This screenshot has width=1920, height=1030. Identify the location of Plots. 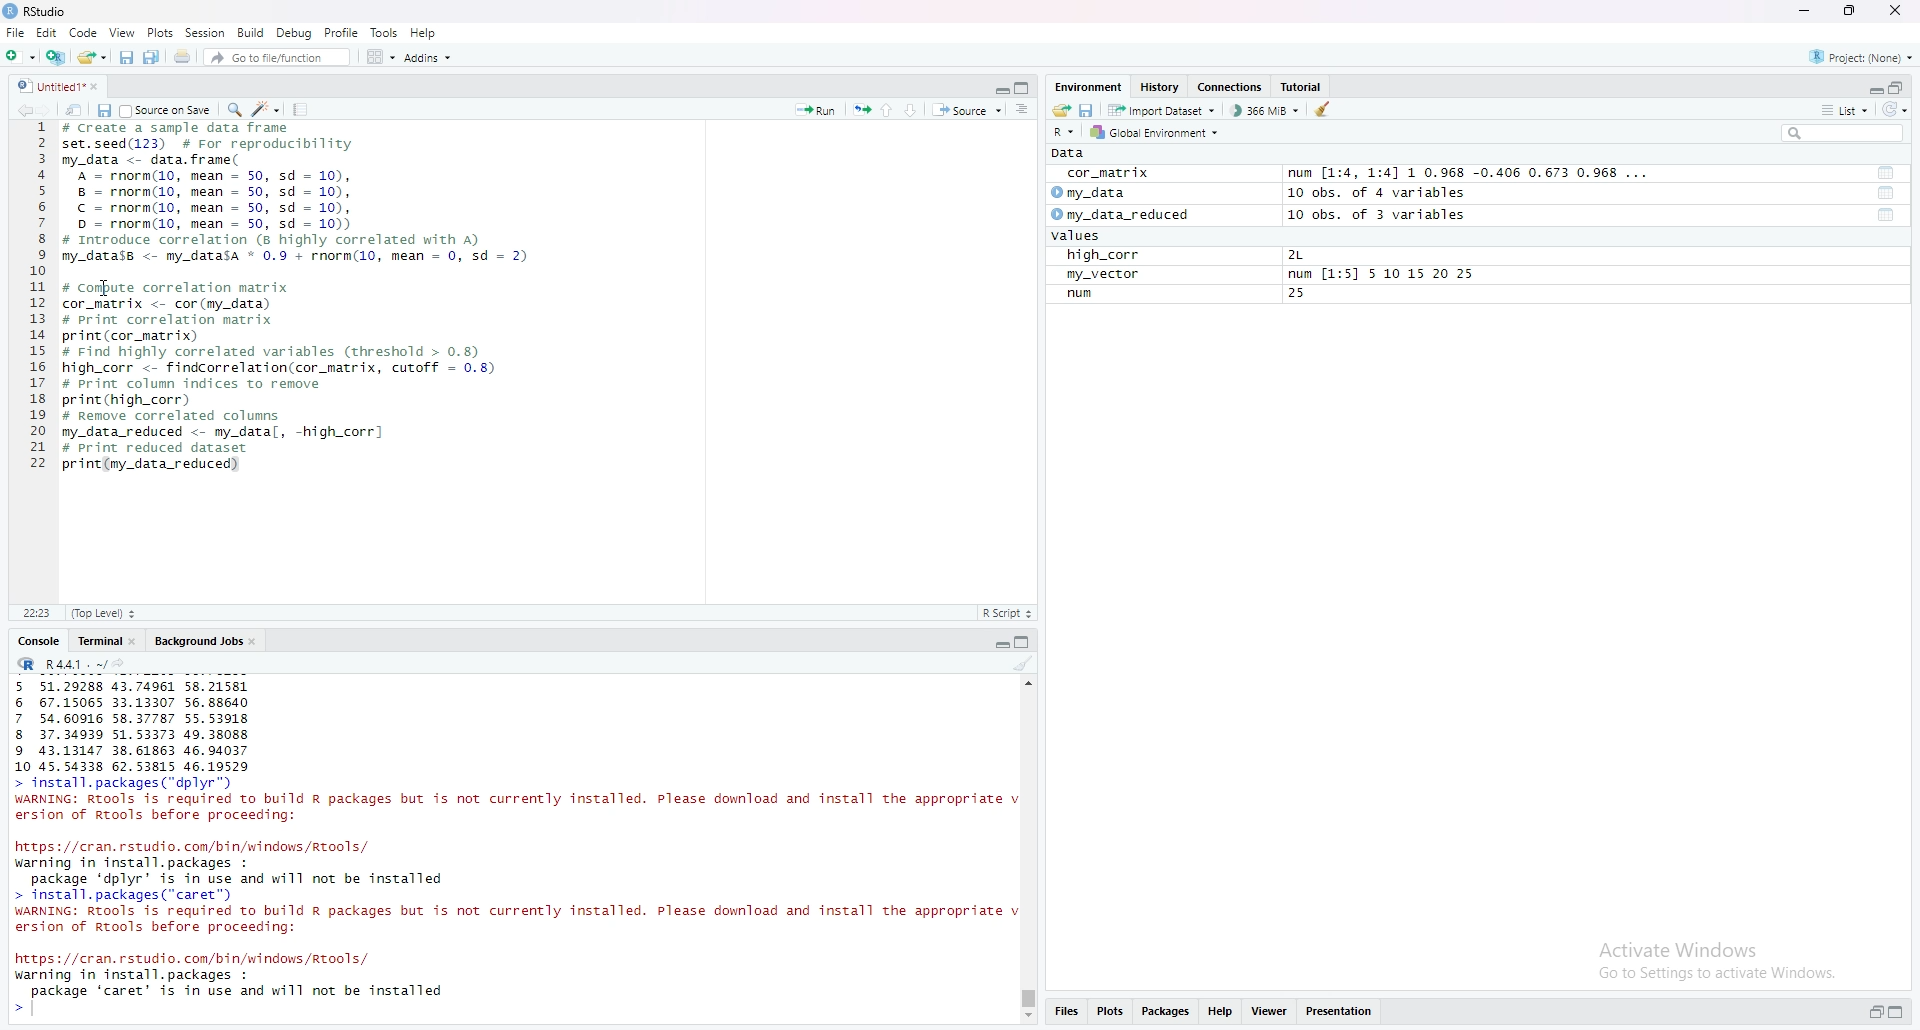
(1109, 1011).